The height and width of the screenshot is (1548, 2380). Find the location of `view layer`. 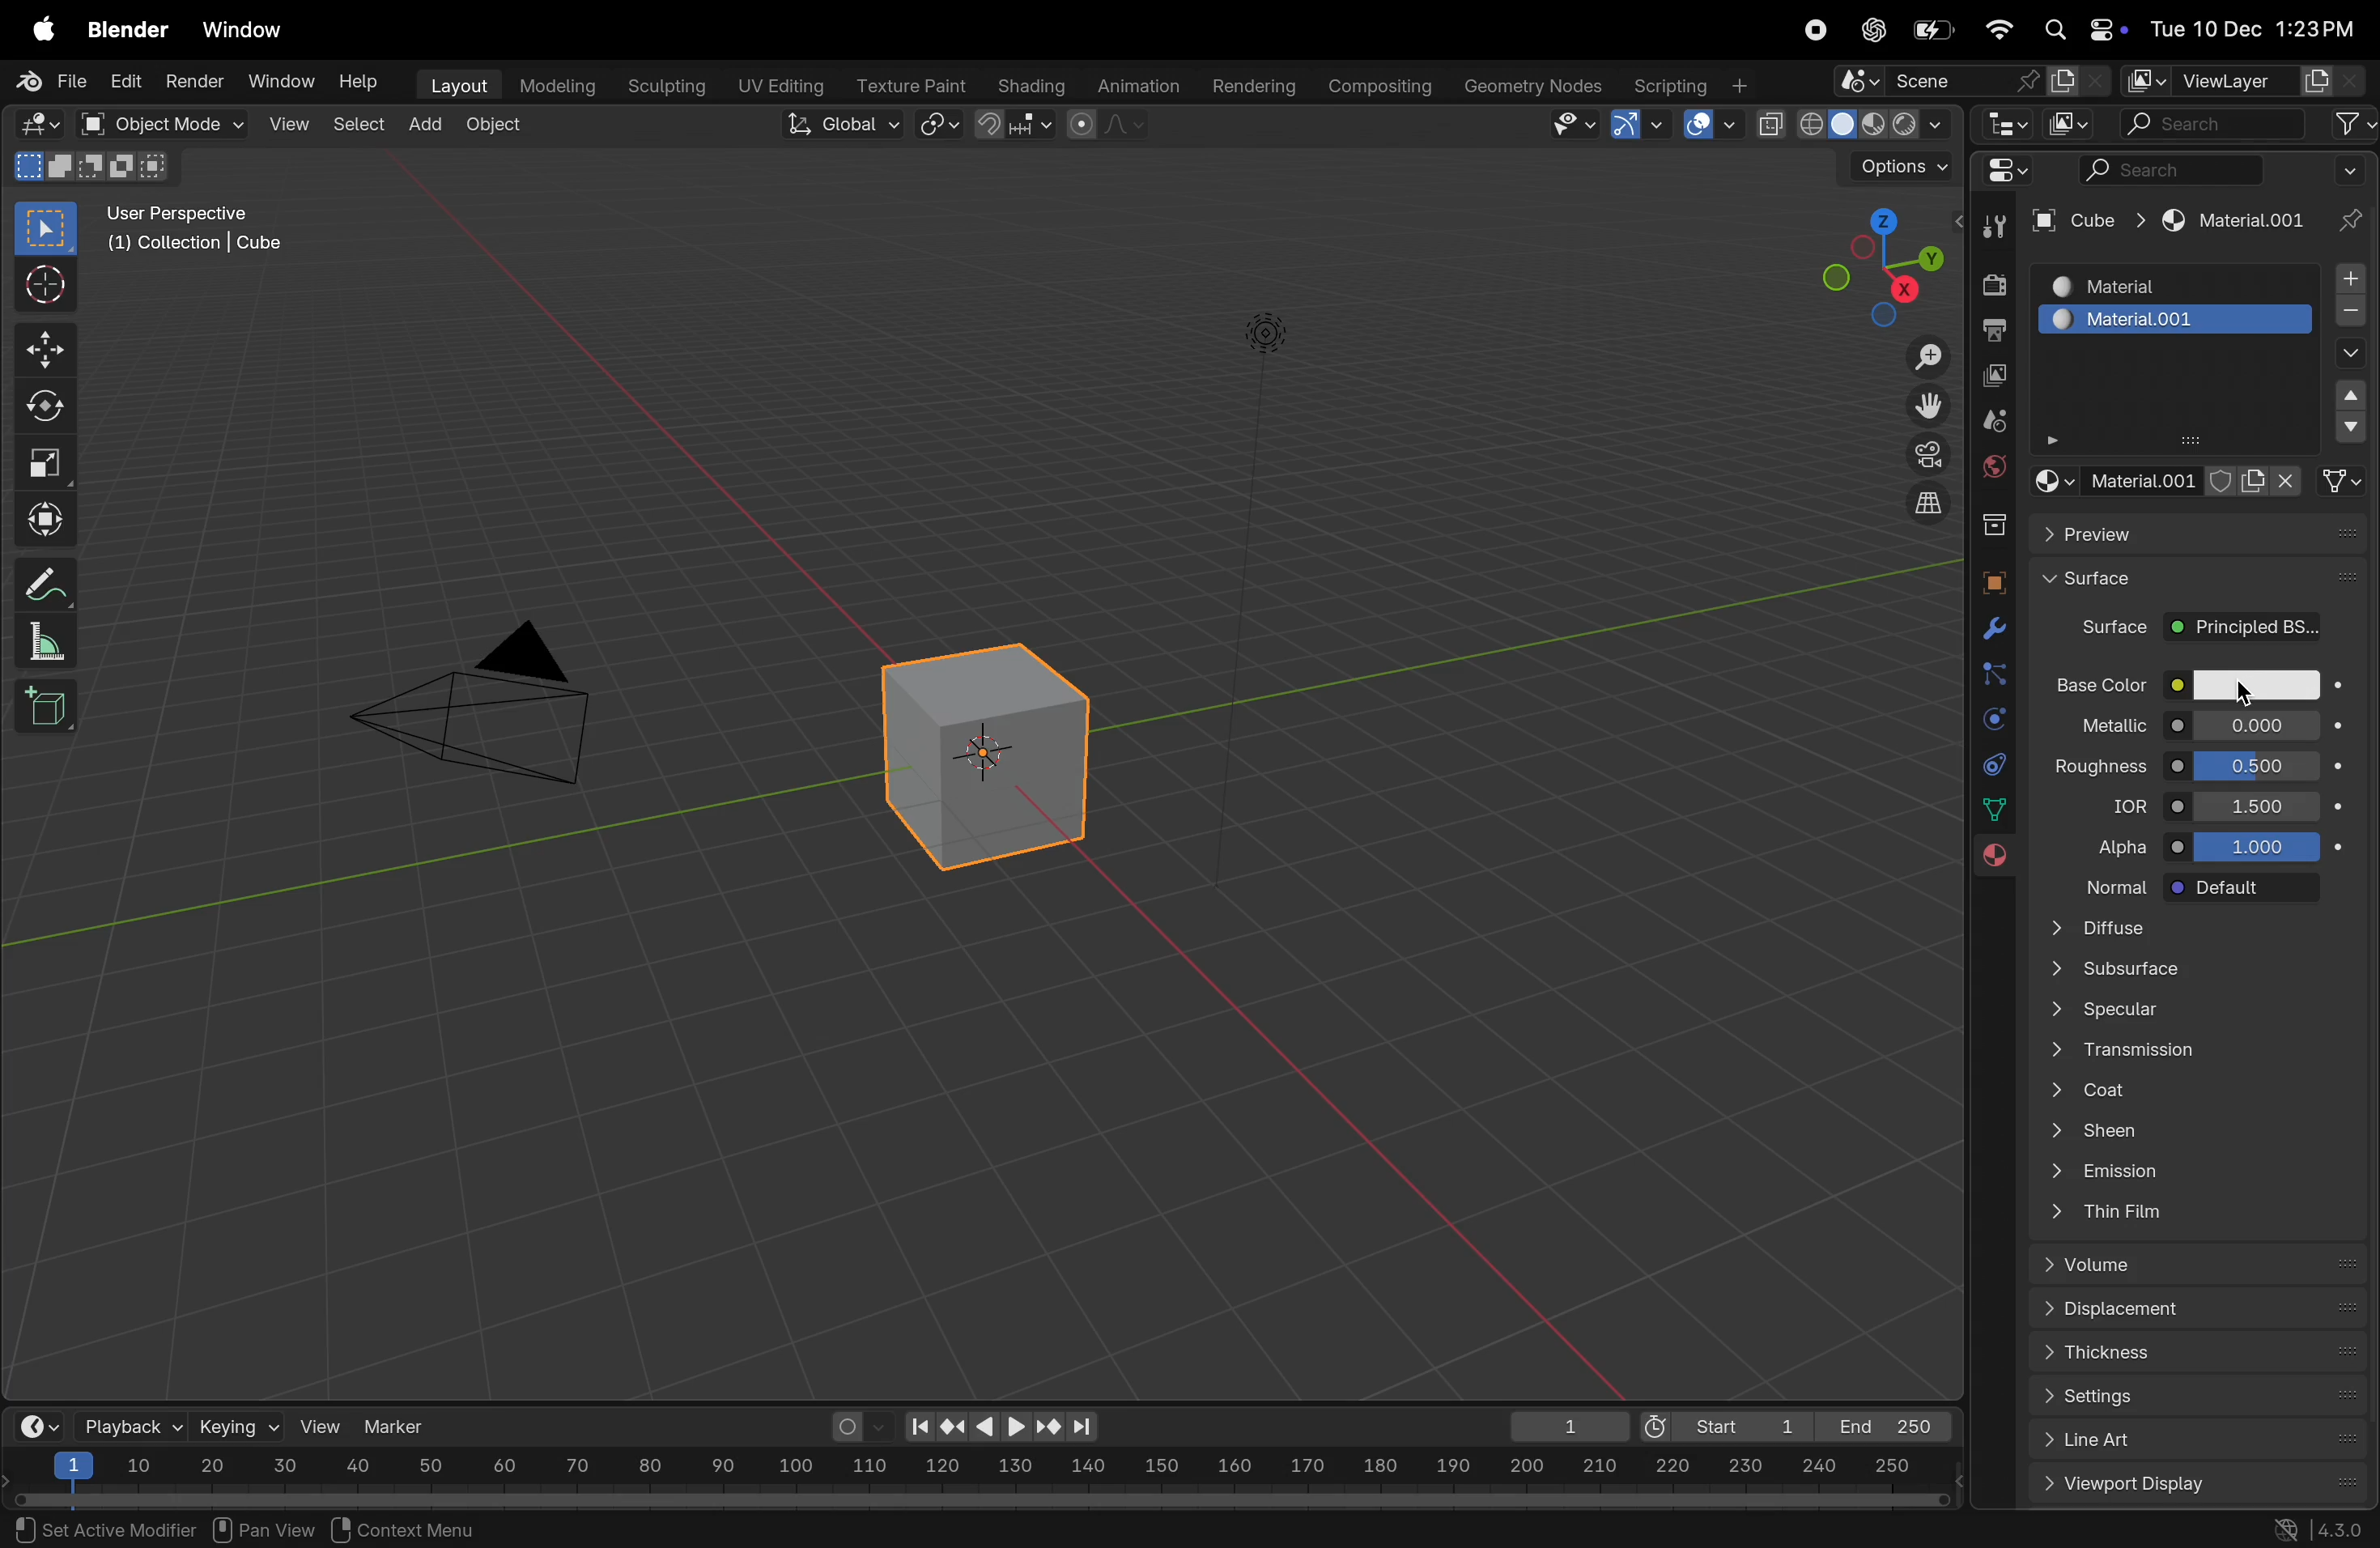

view layer is located at coordinates (1997, 377).